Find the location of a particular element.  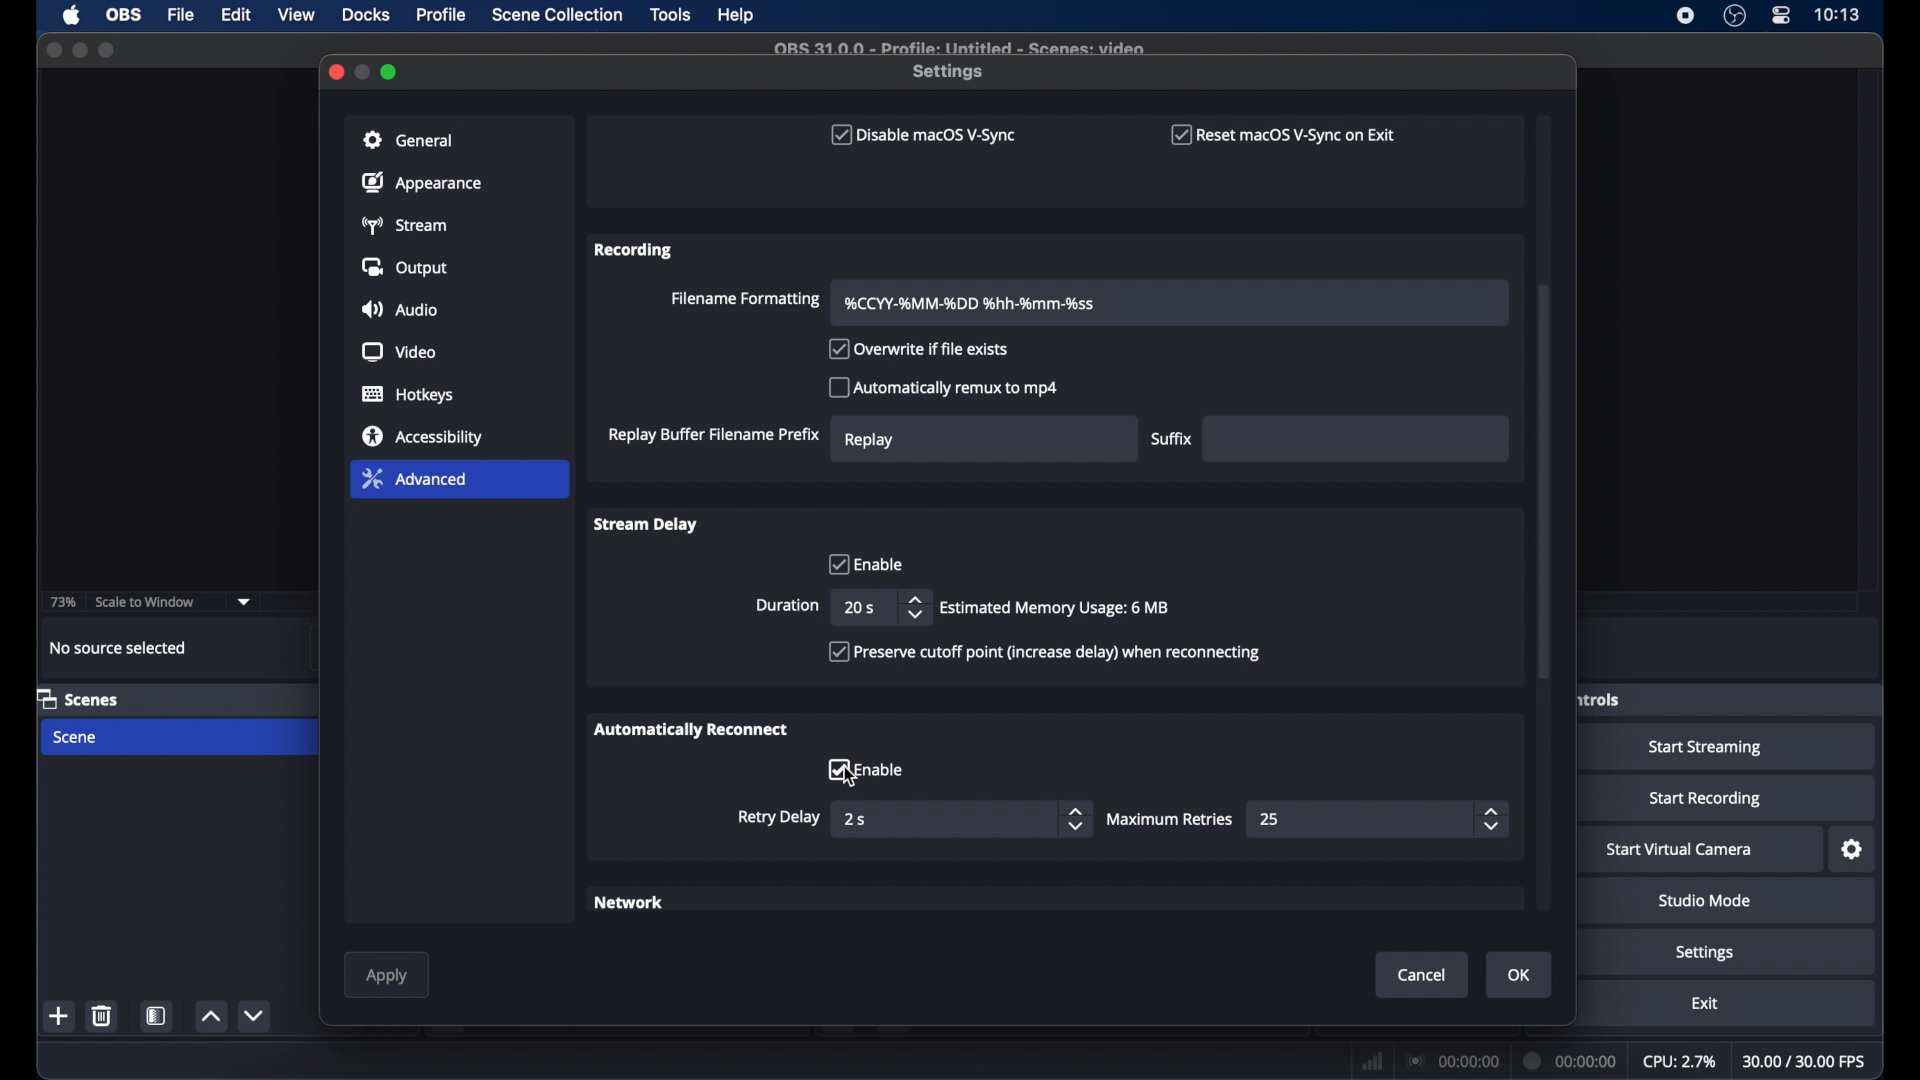

connection is located at coordinates (1451, 1060).